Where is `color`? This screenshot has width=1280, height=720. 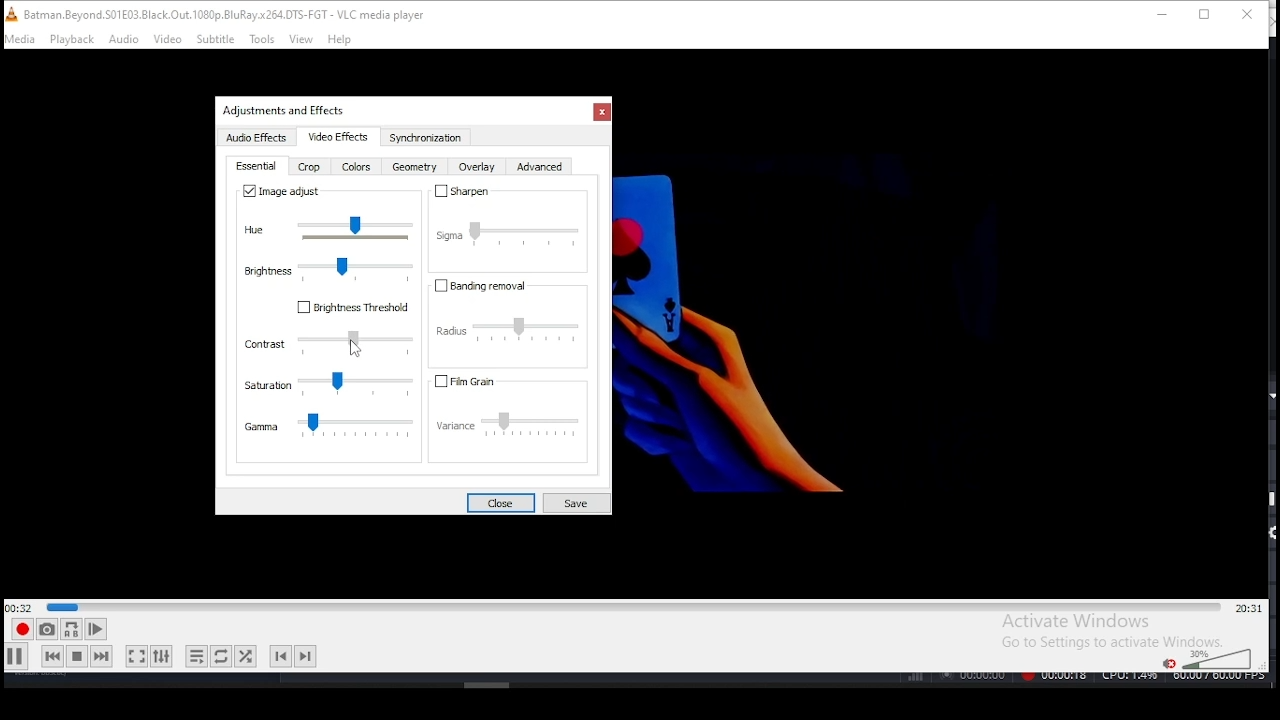 color is located at coordinates (356, 168).